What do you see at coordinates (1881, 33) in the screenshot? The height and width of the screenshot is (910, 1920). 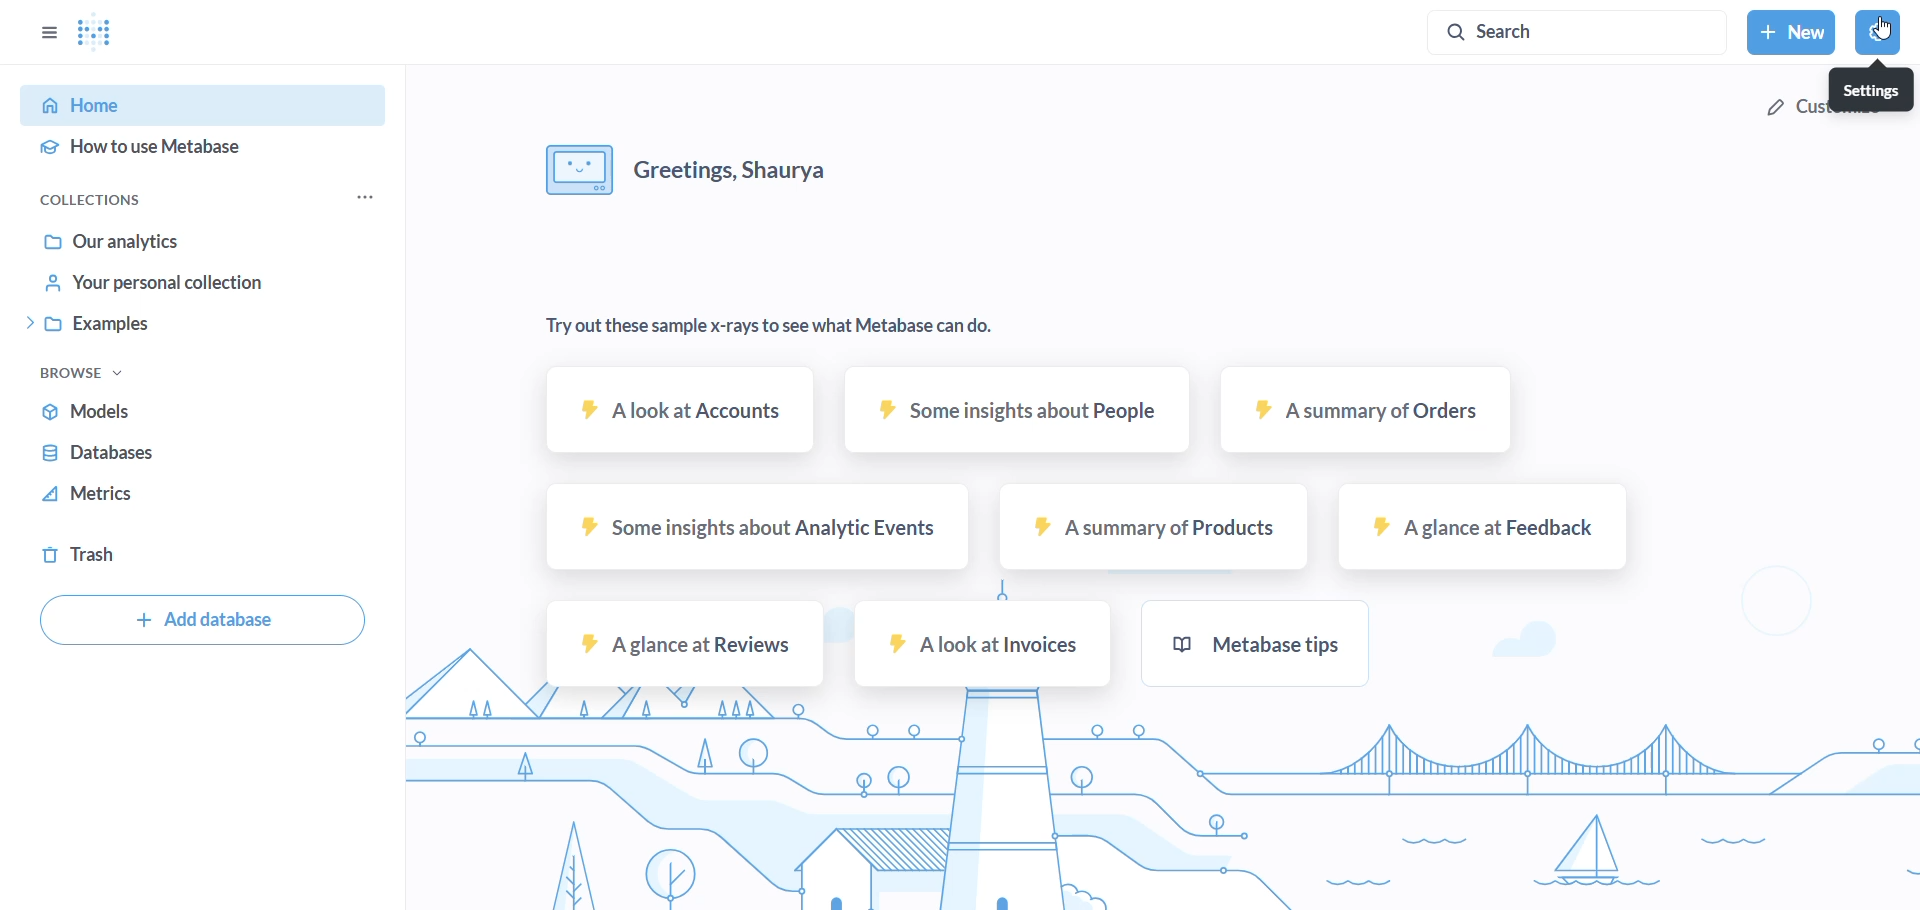 I see `settings` at bounding box center [1881, 33].